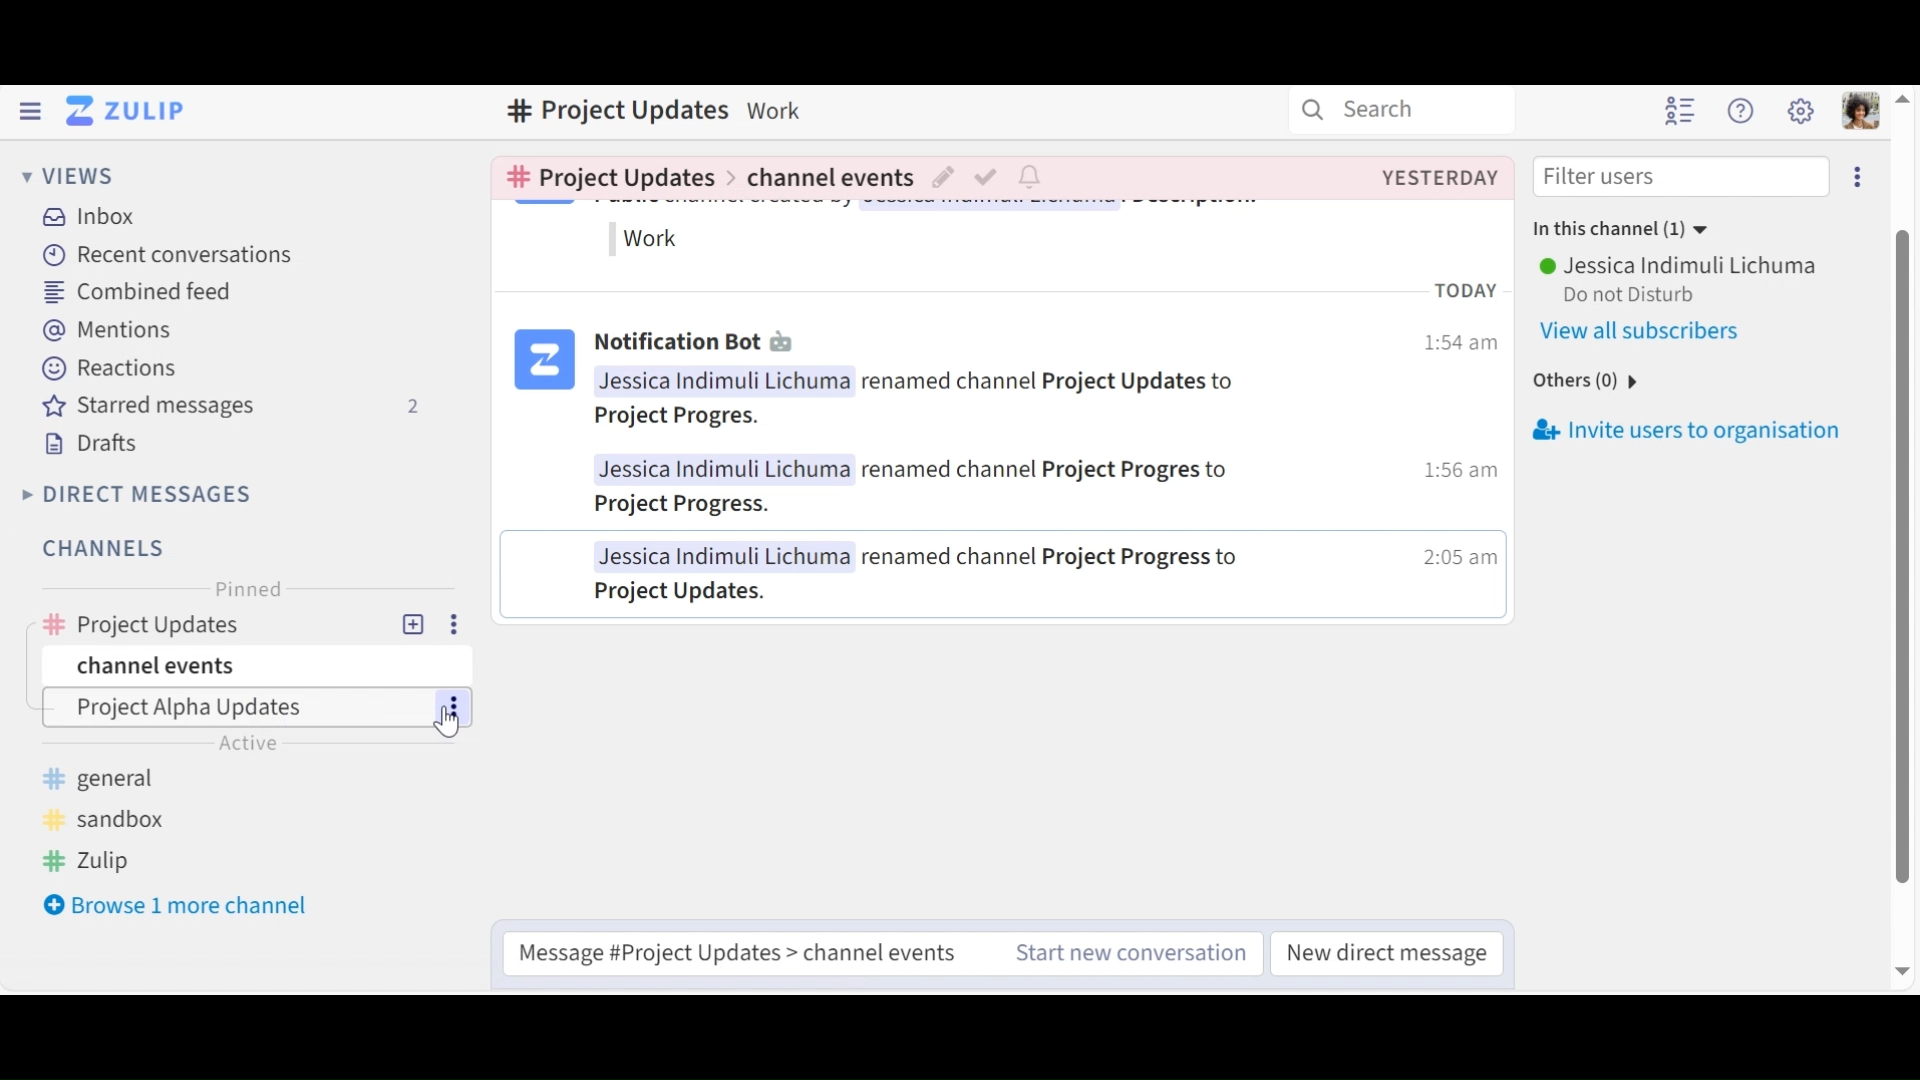  Describe the element at coordinates (1133, 953) in the screenshot. I see `Start new conversation` at that location.